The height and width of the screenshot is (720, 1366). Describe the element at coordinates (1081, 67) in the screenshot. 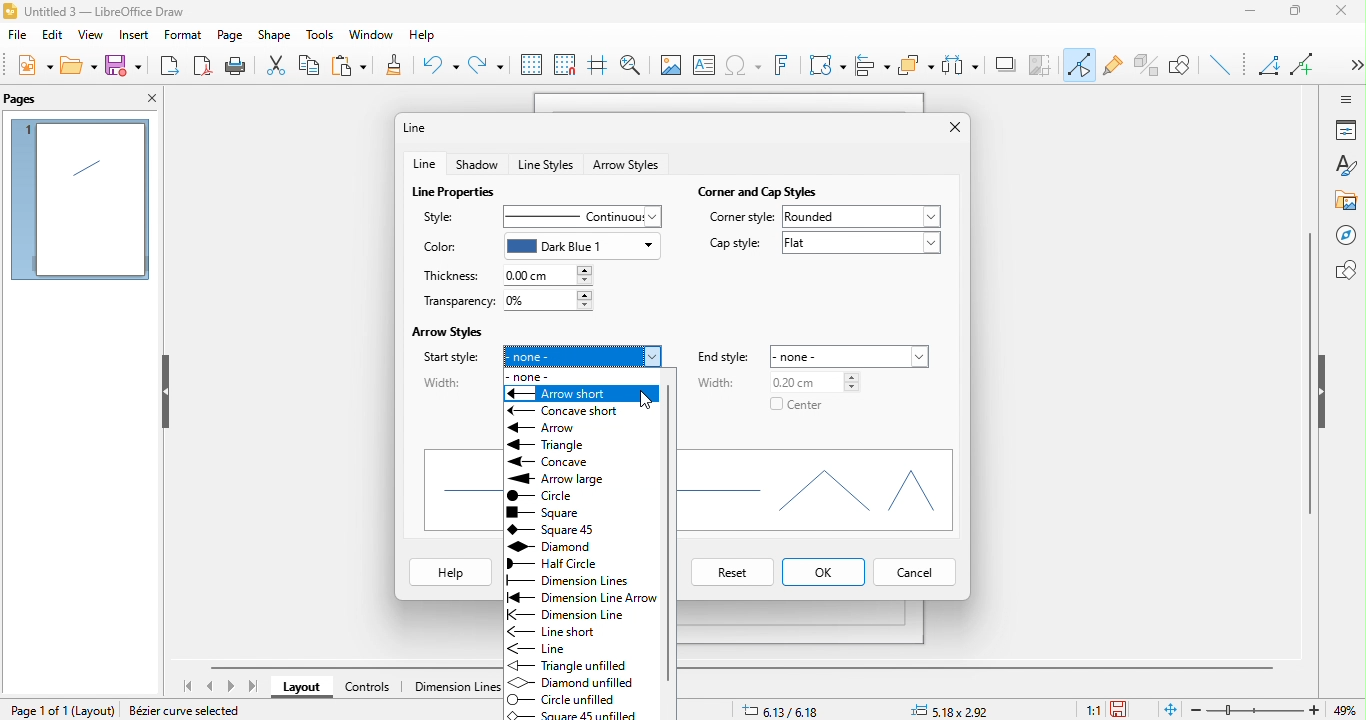

I see `toggle point edit mode` at that location.